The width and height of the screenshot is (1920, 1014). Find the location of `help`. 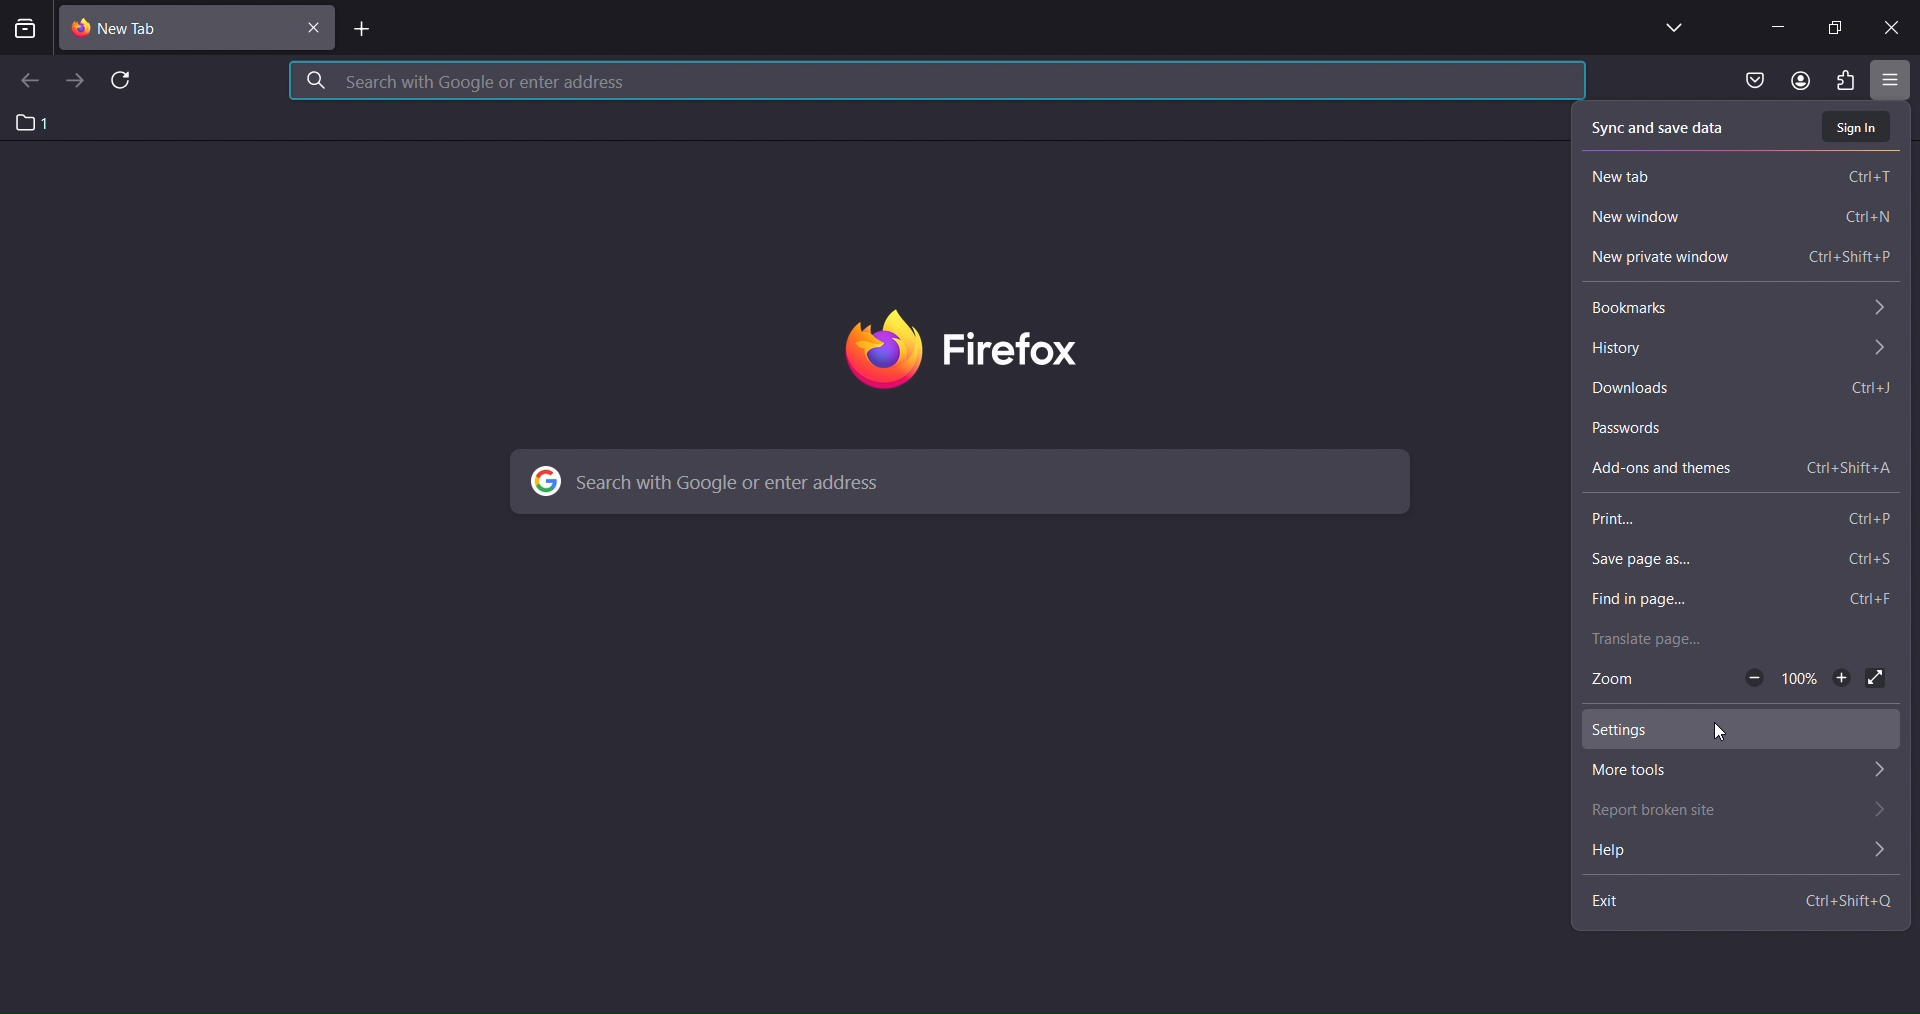

help is located at coordinates (1738, 849).